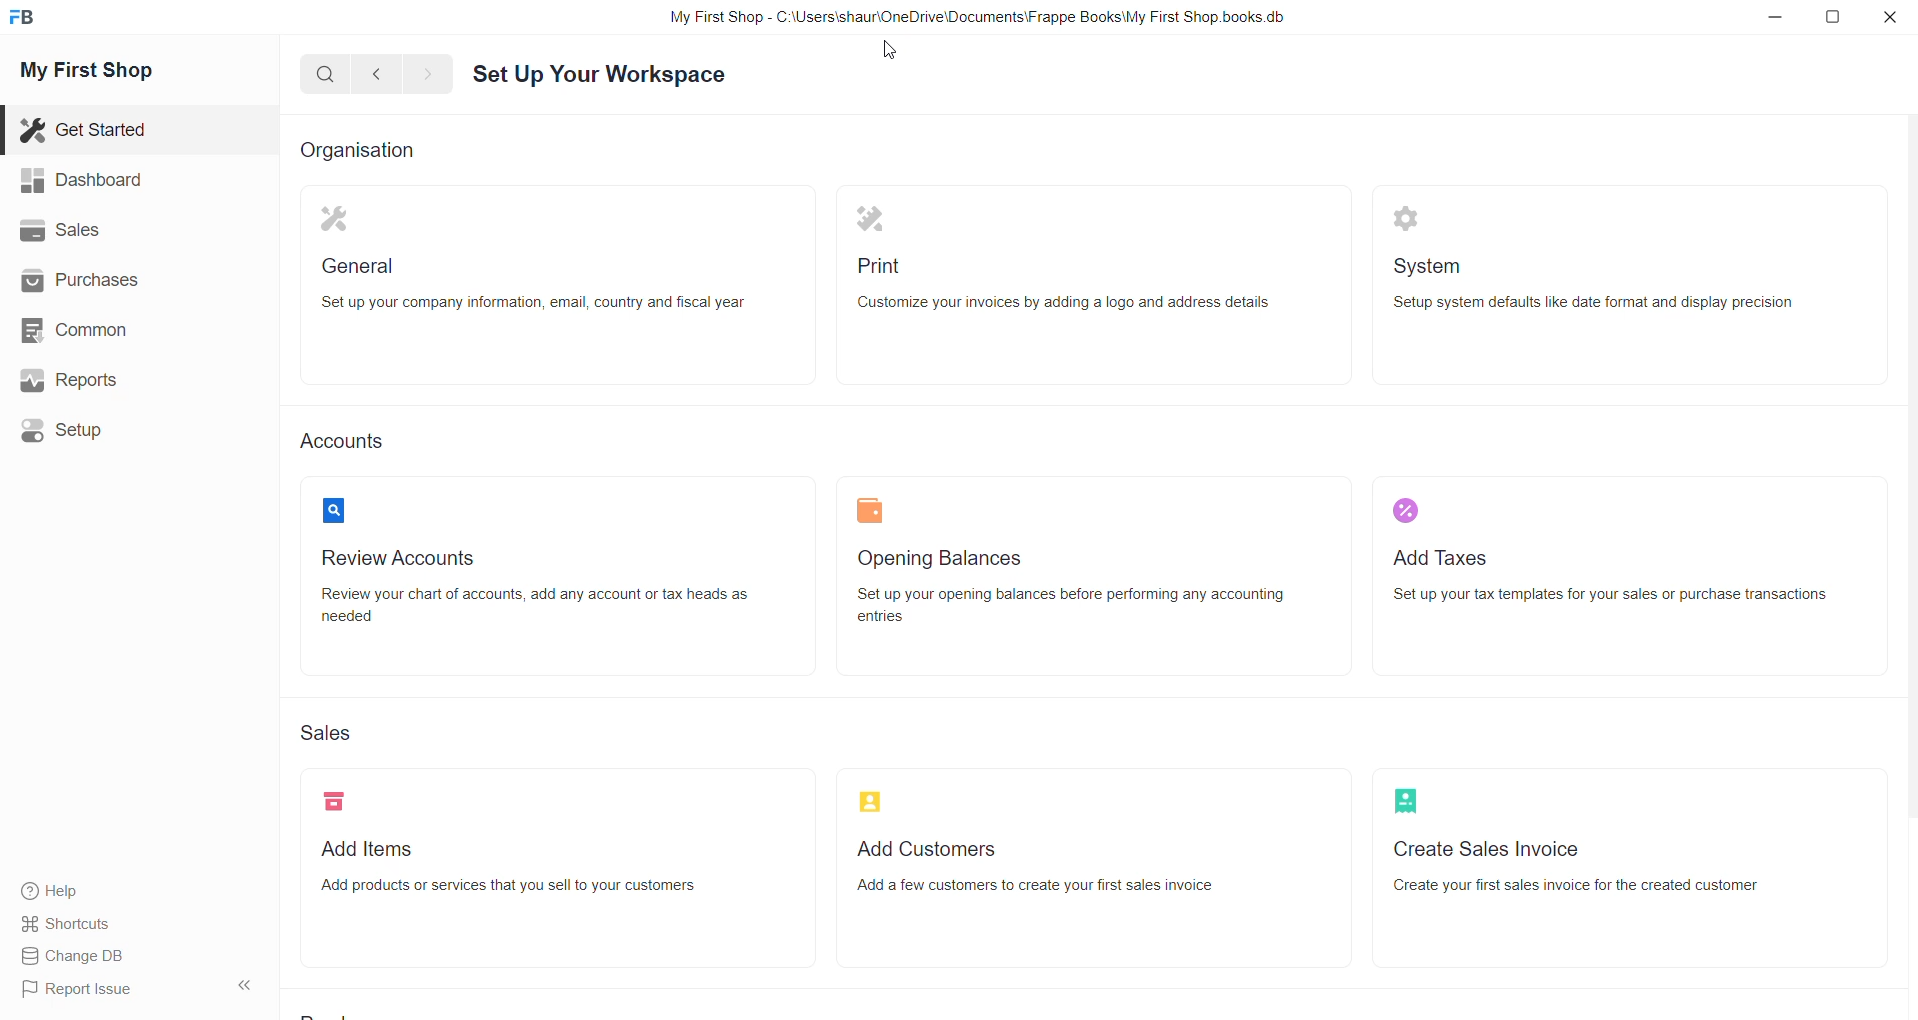  Describe the element at coordinates (64, 890) in the screenshot. I see `Help` at that location.